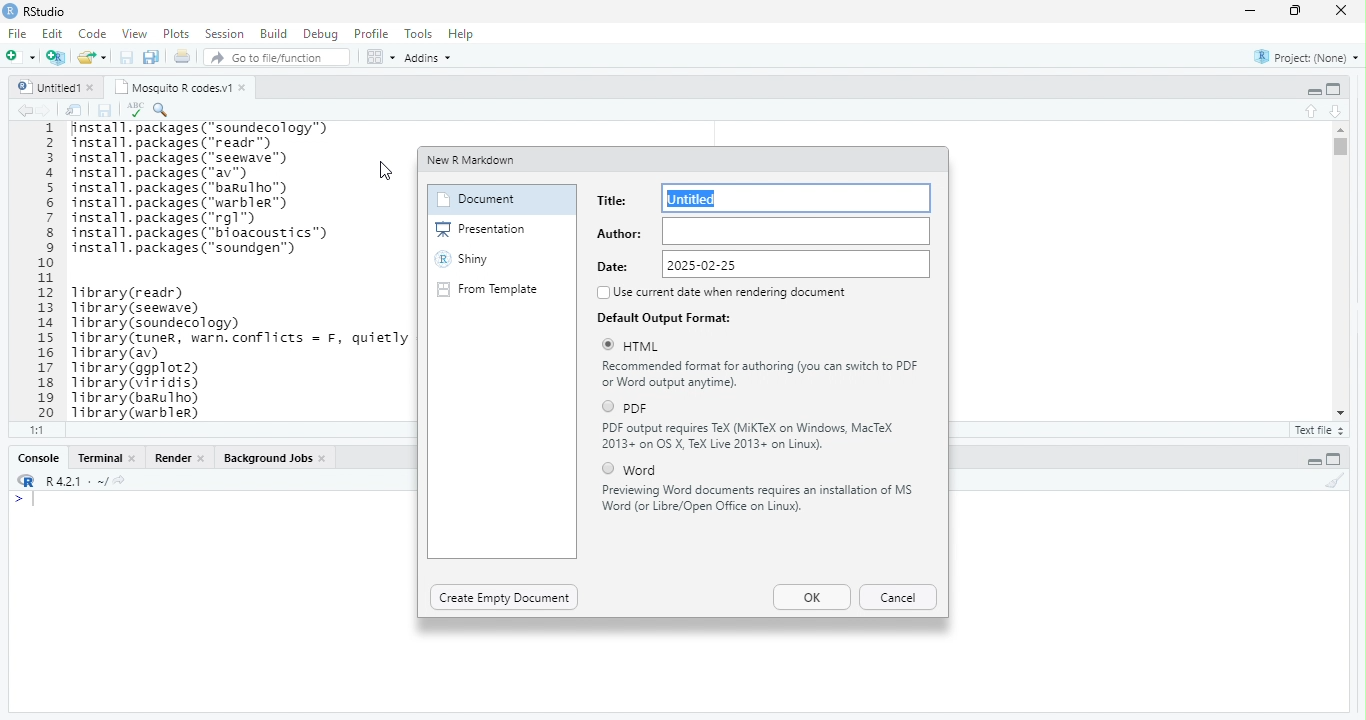 The width and height of the screenshot is (1366, 720). Describe the element at coordinates (94, 33) in the screenshot. I see `Code` at that location.